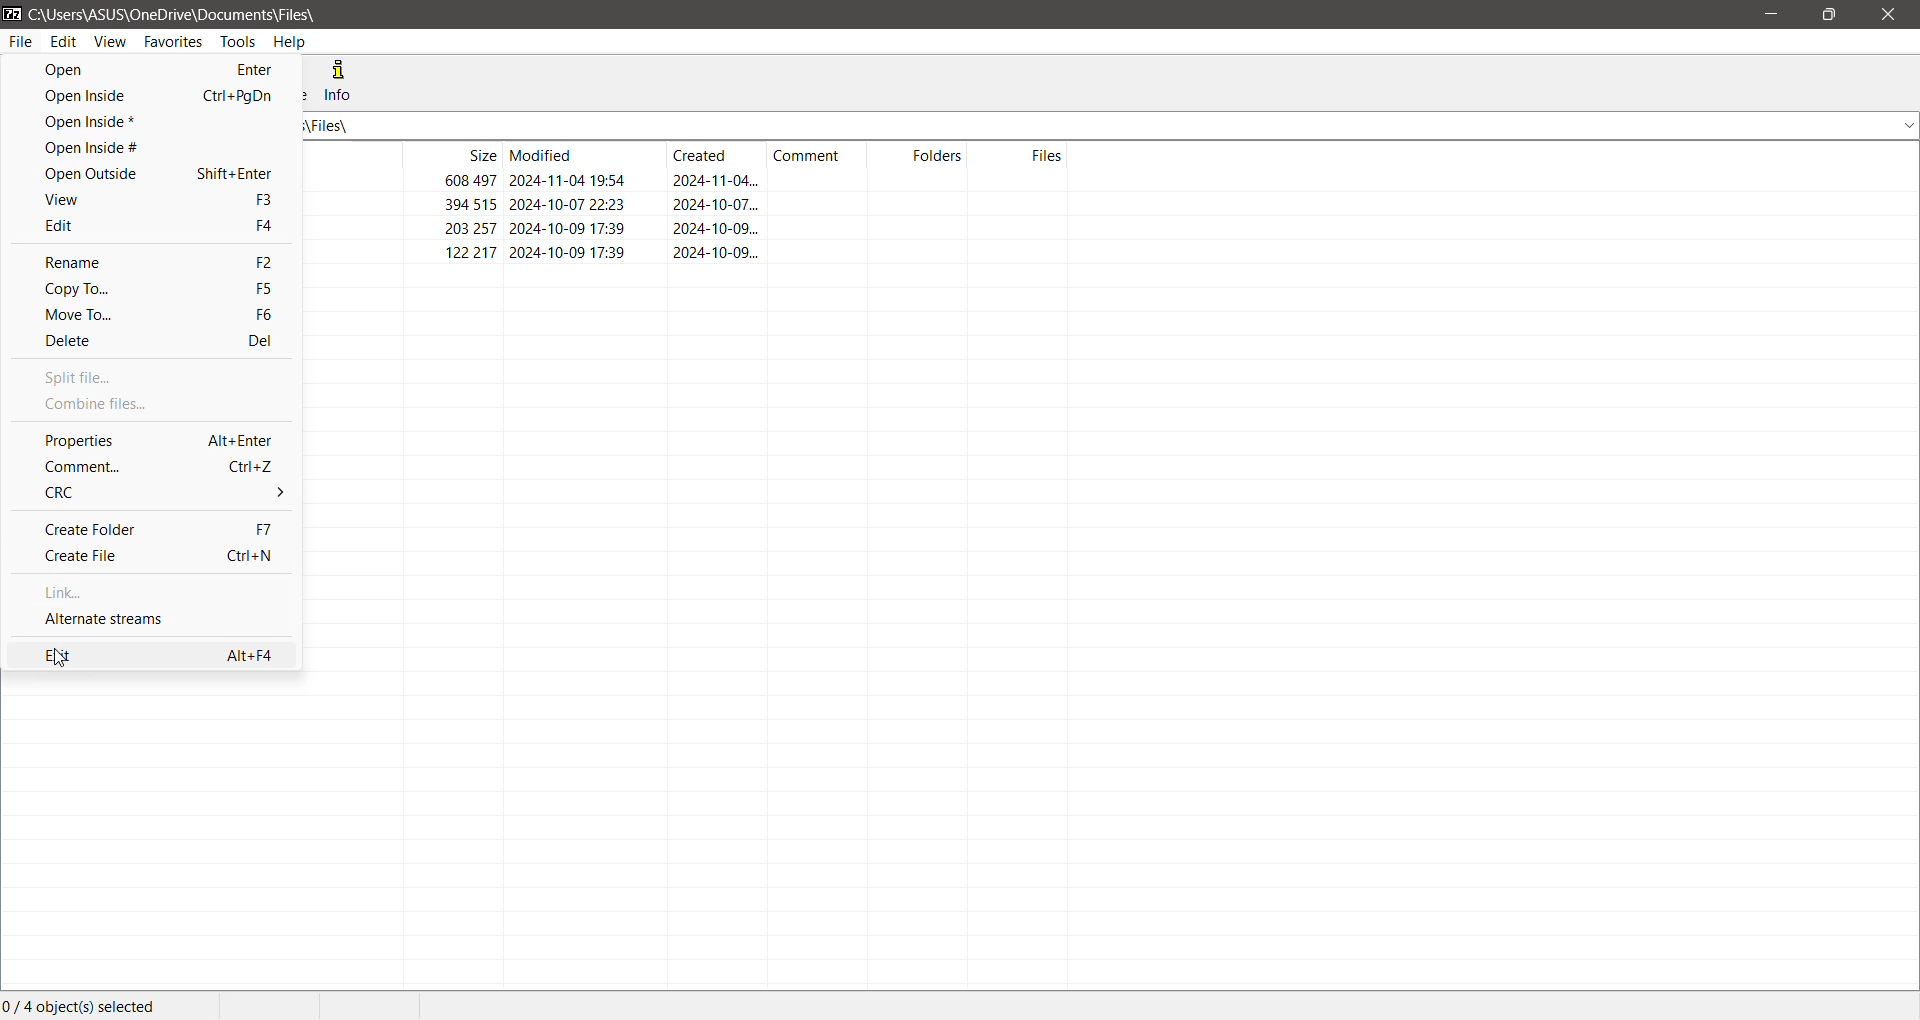  What do you see at coordinates (176, 44) in the screenshot?
I see `Favorites` at bounding box center [176, 44].